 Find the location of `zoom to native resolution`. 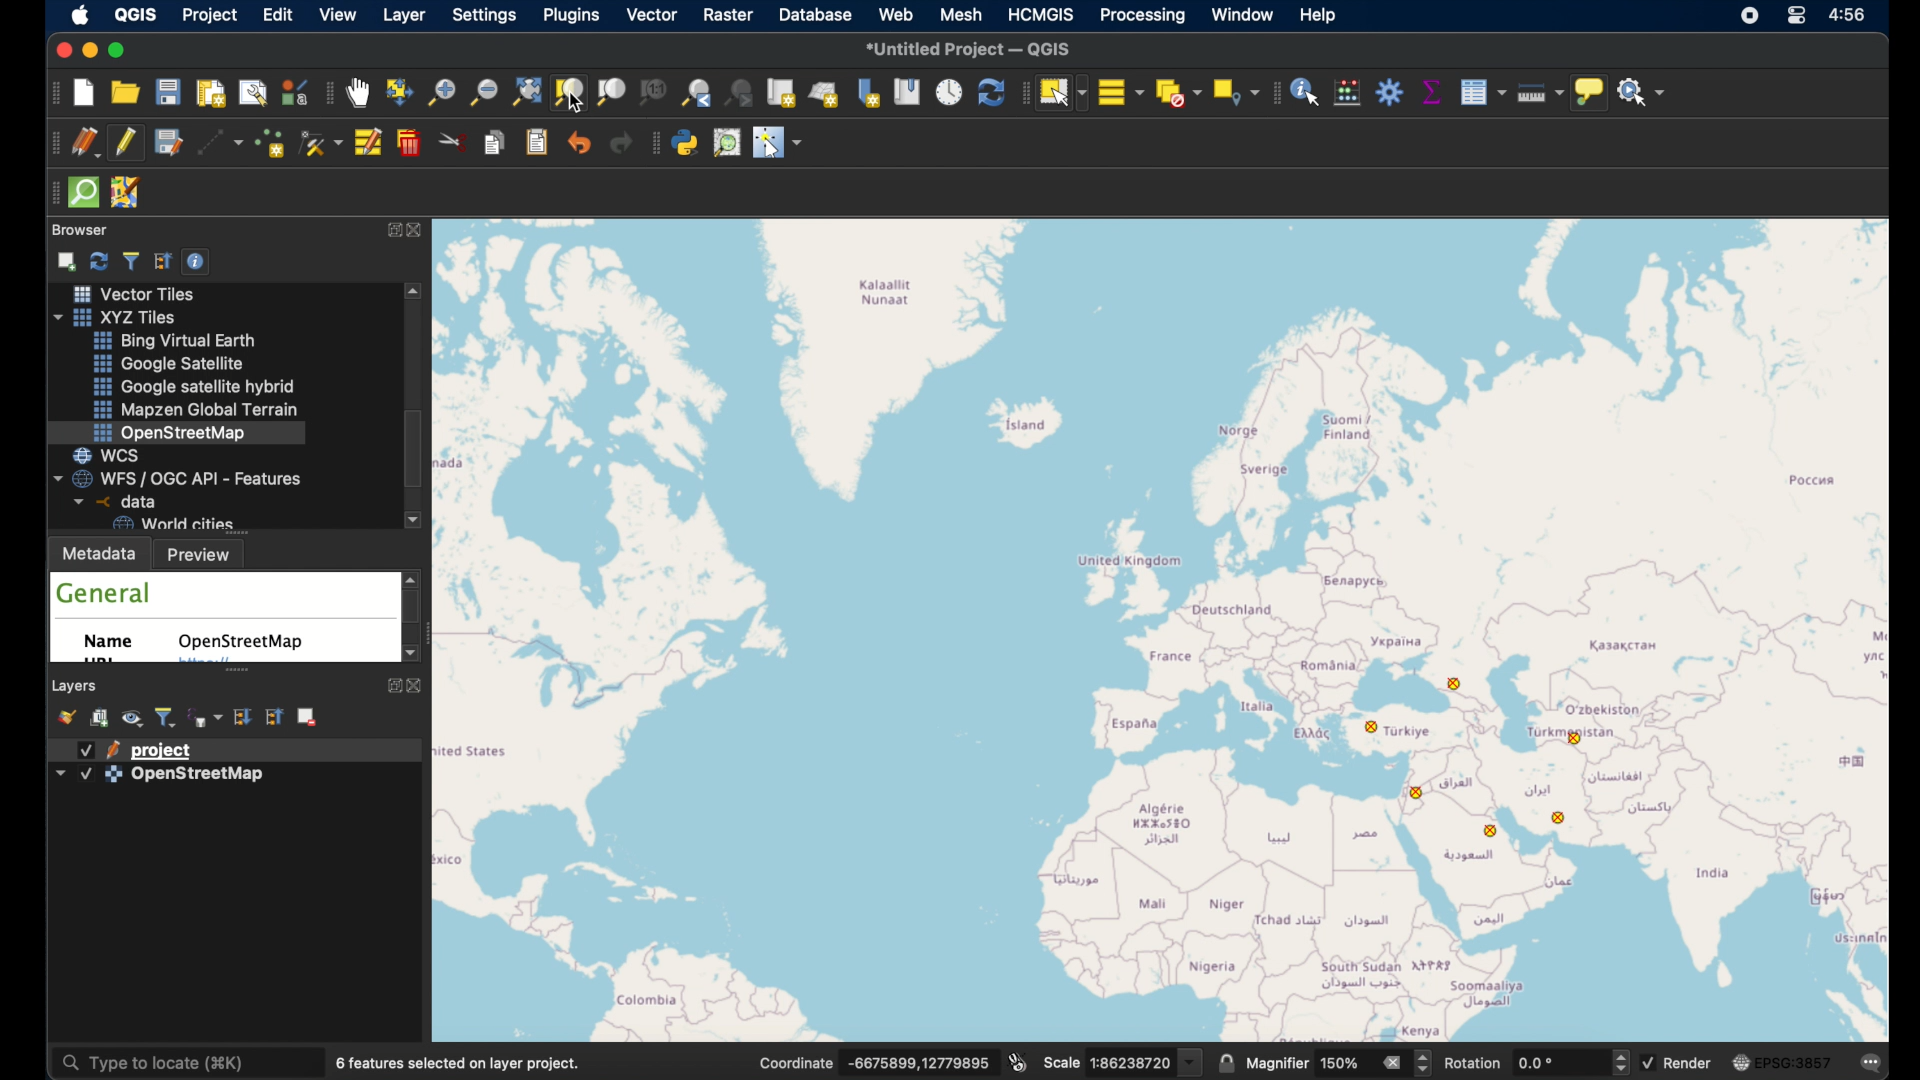

zoom to native resolution is located at coordinates (655, 94).